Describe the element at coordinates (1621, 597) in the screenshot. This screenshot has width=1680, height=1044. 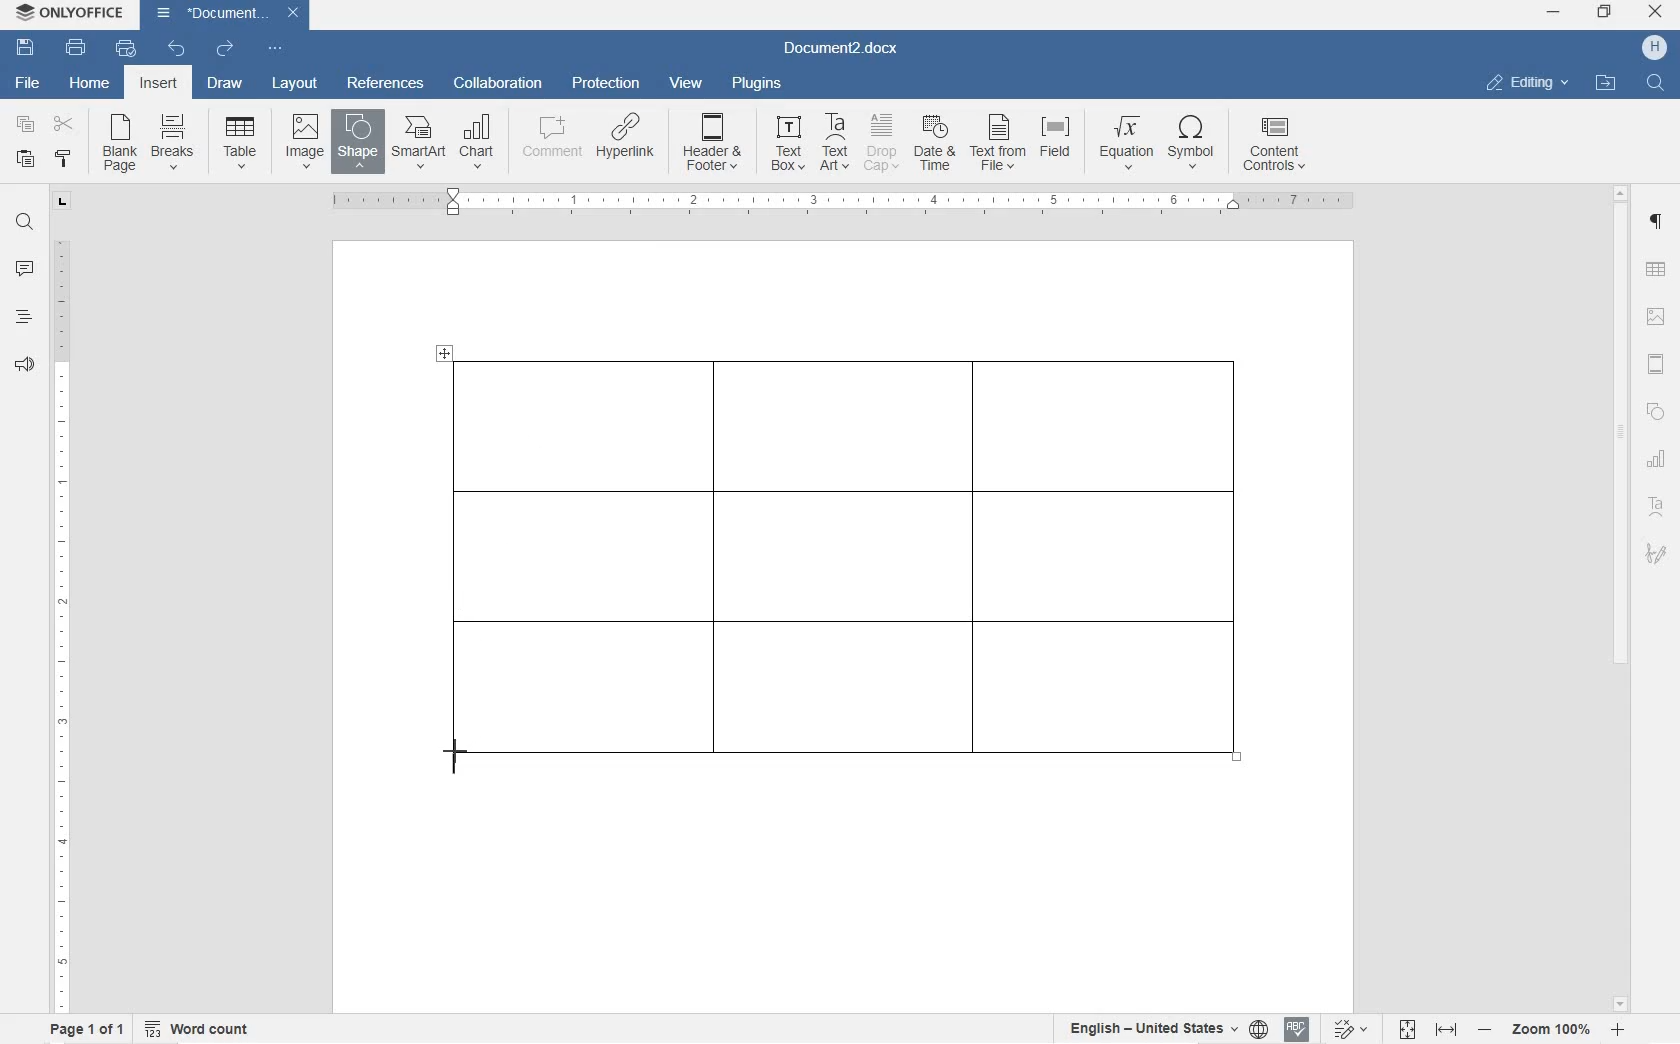
I see `scrollbar` at that location.